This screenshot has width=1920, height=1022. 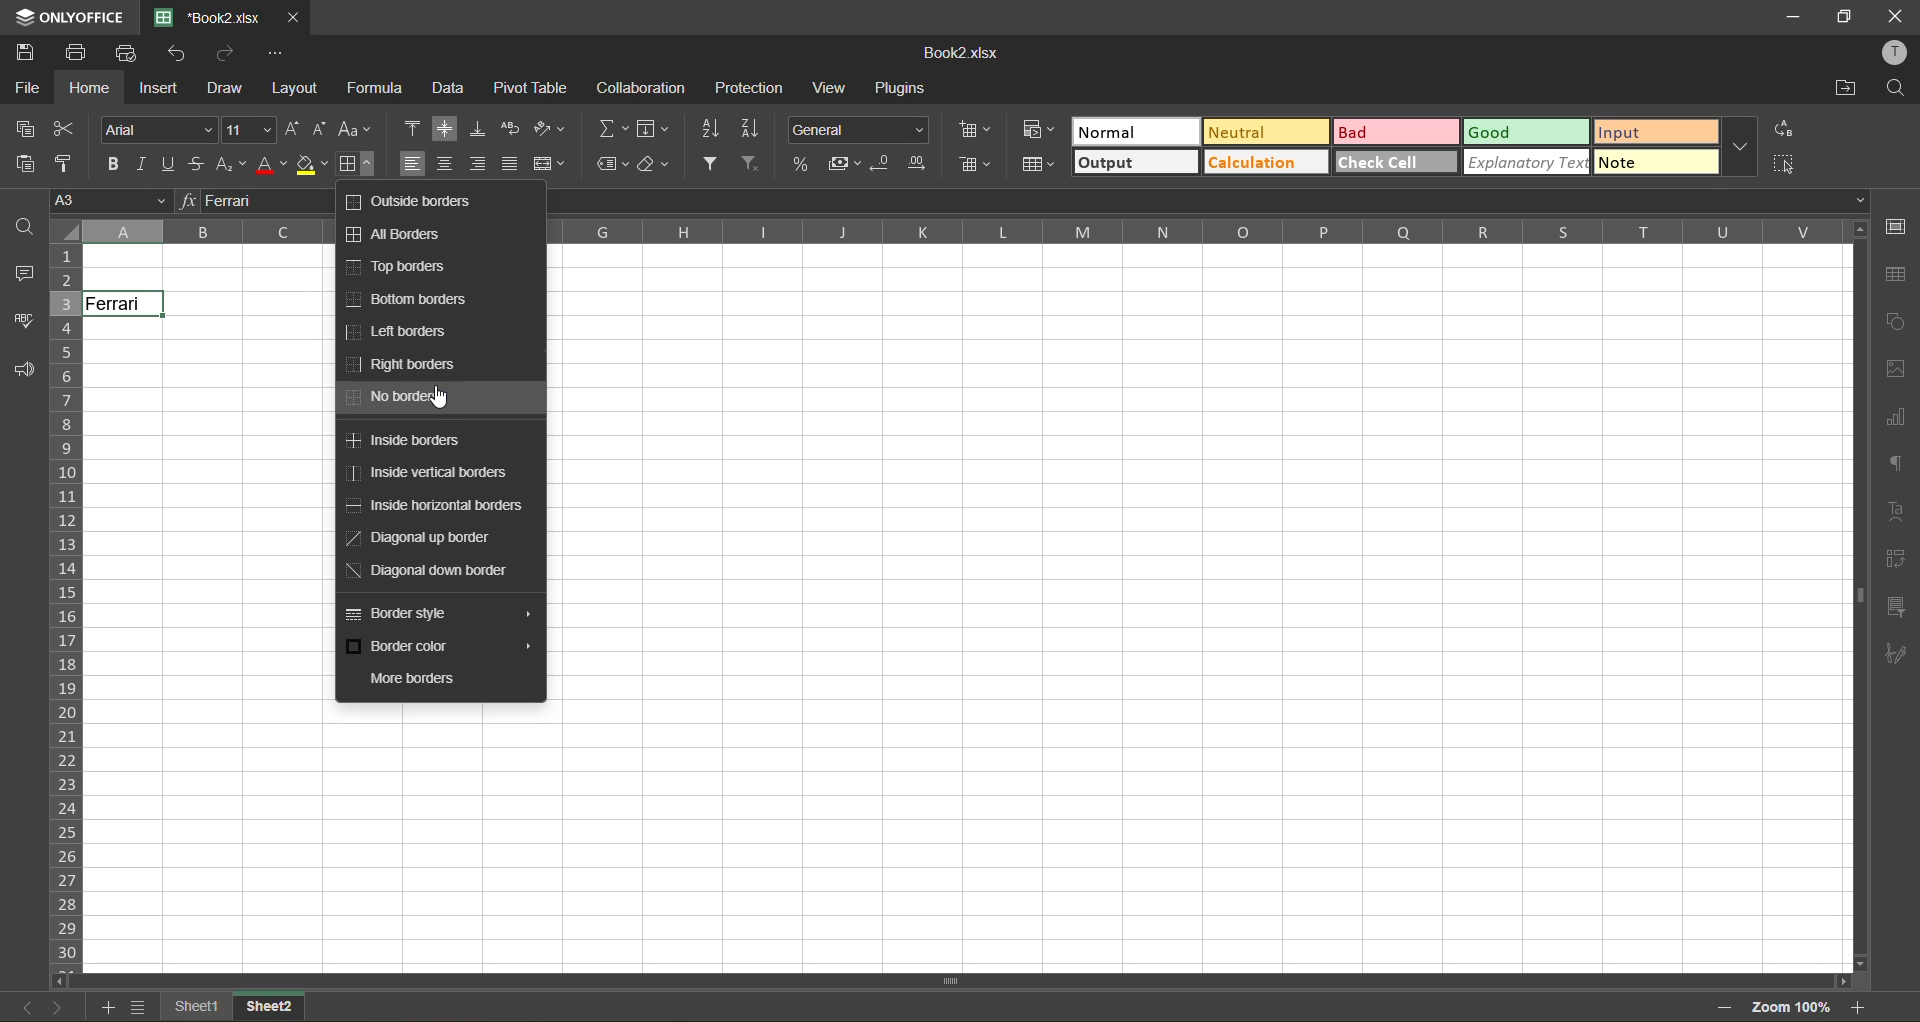 I want to click on output, so click(x=1136, y=162).